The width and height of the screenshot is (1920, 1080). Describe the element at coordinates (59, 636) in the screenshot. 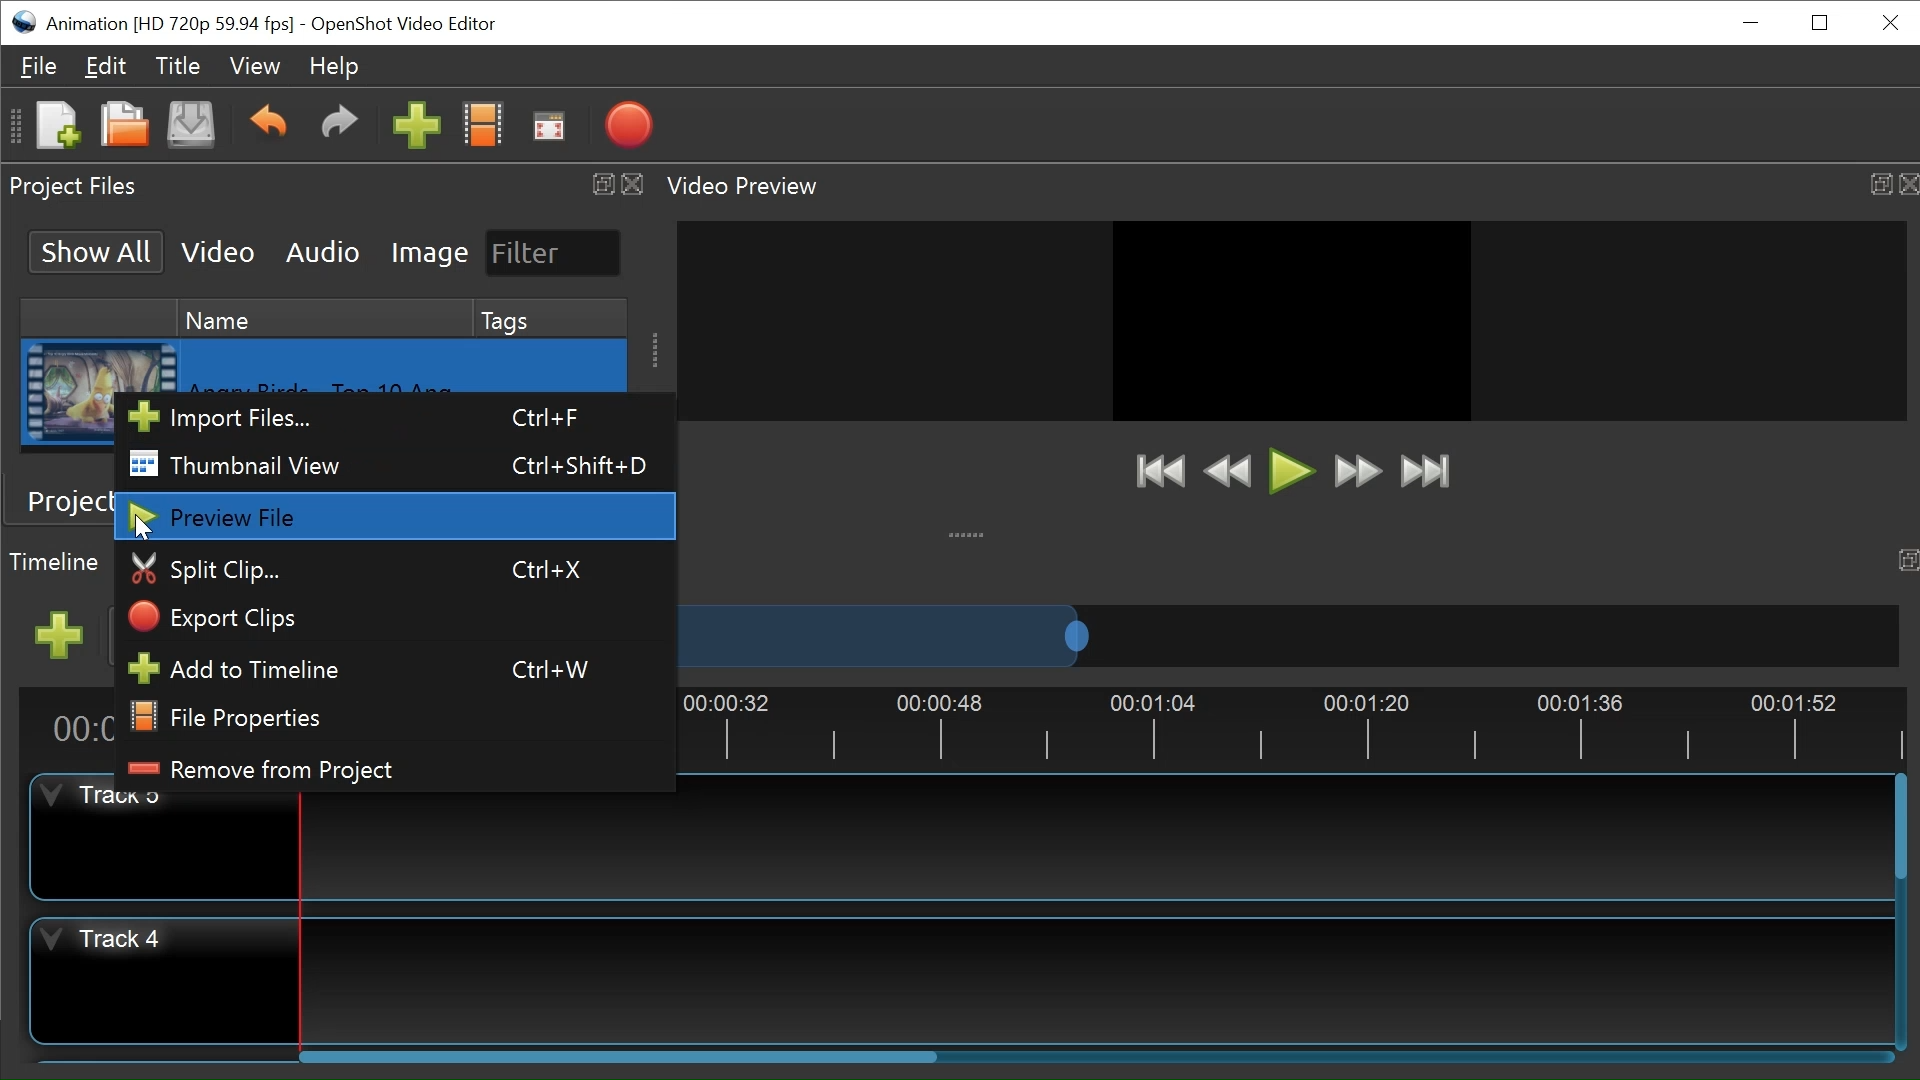

I see `Add Track` at that location.